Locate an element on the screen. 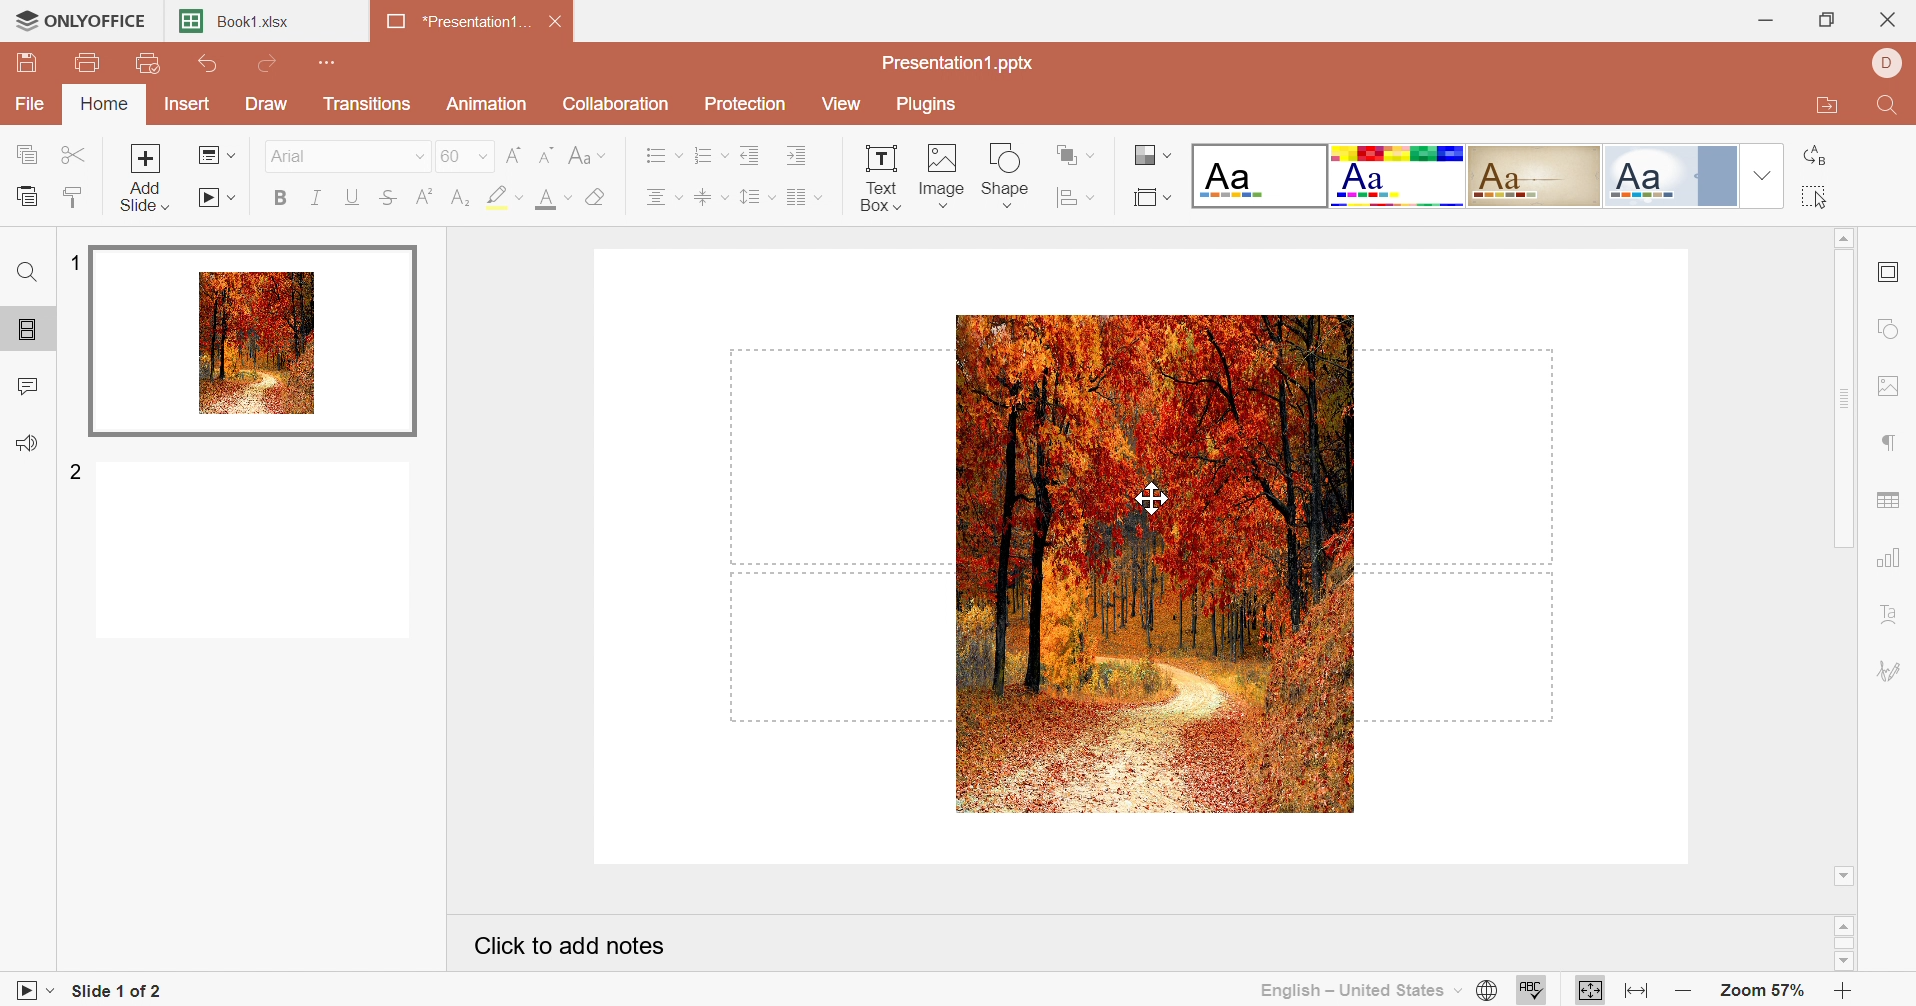 This screenshot has height=1006, width=1916. Find is located at coordinates (27, 275).